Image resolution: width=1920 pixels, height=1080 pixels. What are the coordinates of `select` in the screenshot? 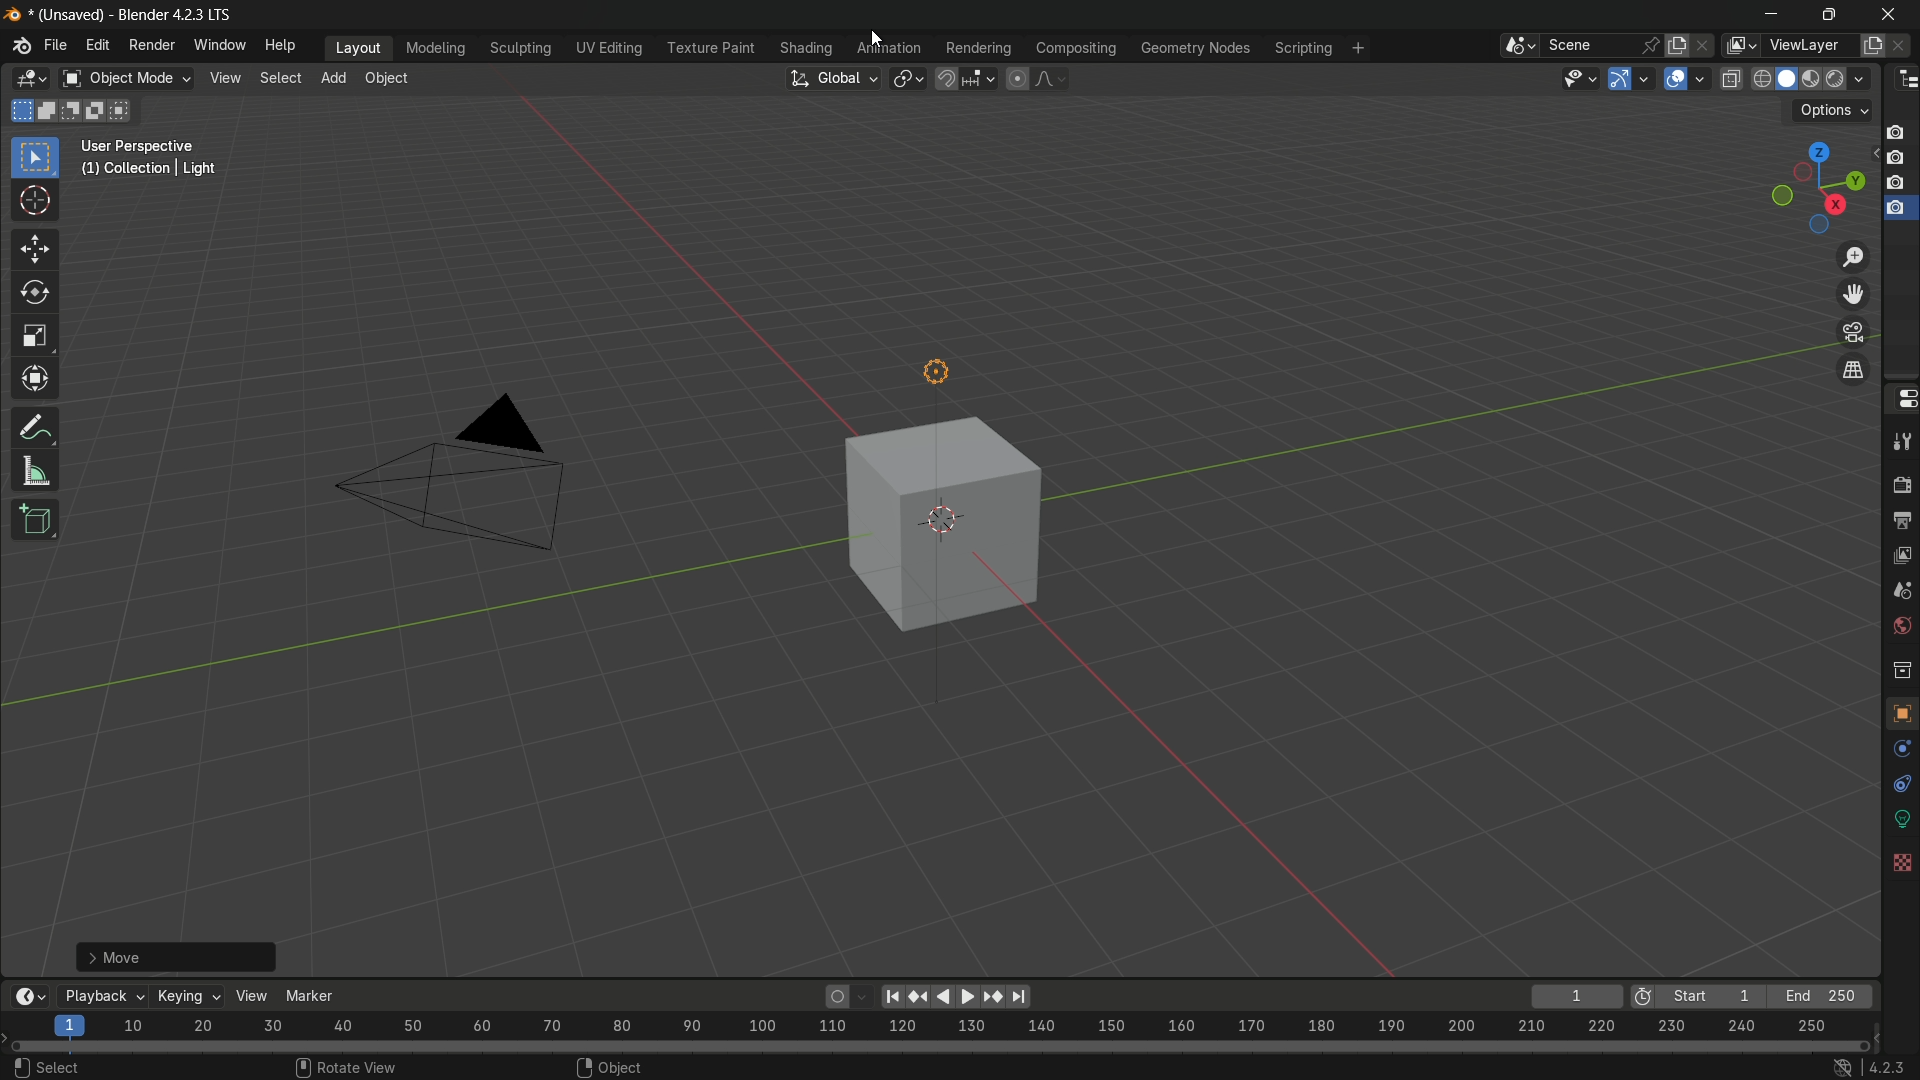 It's located at (46, 1066).